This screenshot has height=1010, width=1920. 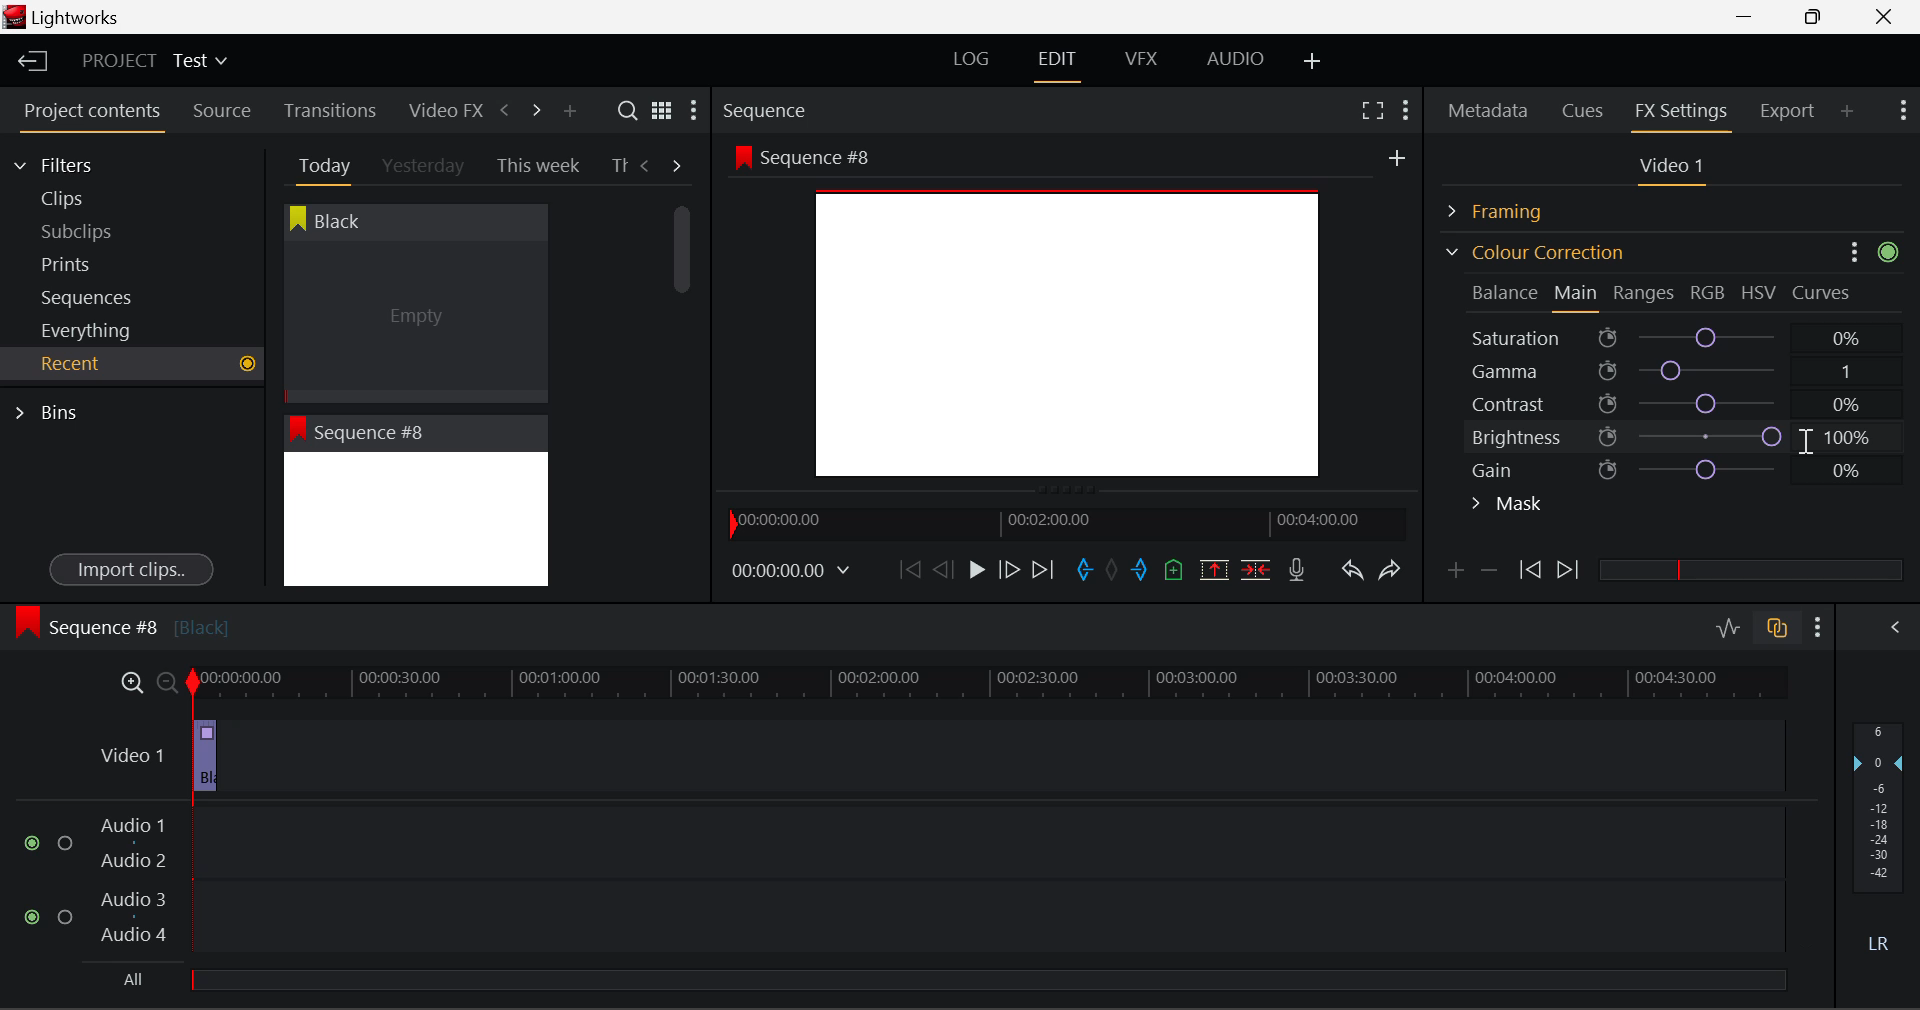 What do you see at coordinates (98, 198) in the screenshot?
I see `Clips` at bounding box center [98, 198].